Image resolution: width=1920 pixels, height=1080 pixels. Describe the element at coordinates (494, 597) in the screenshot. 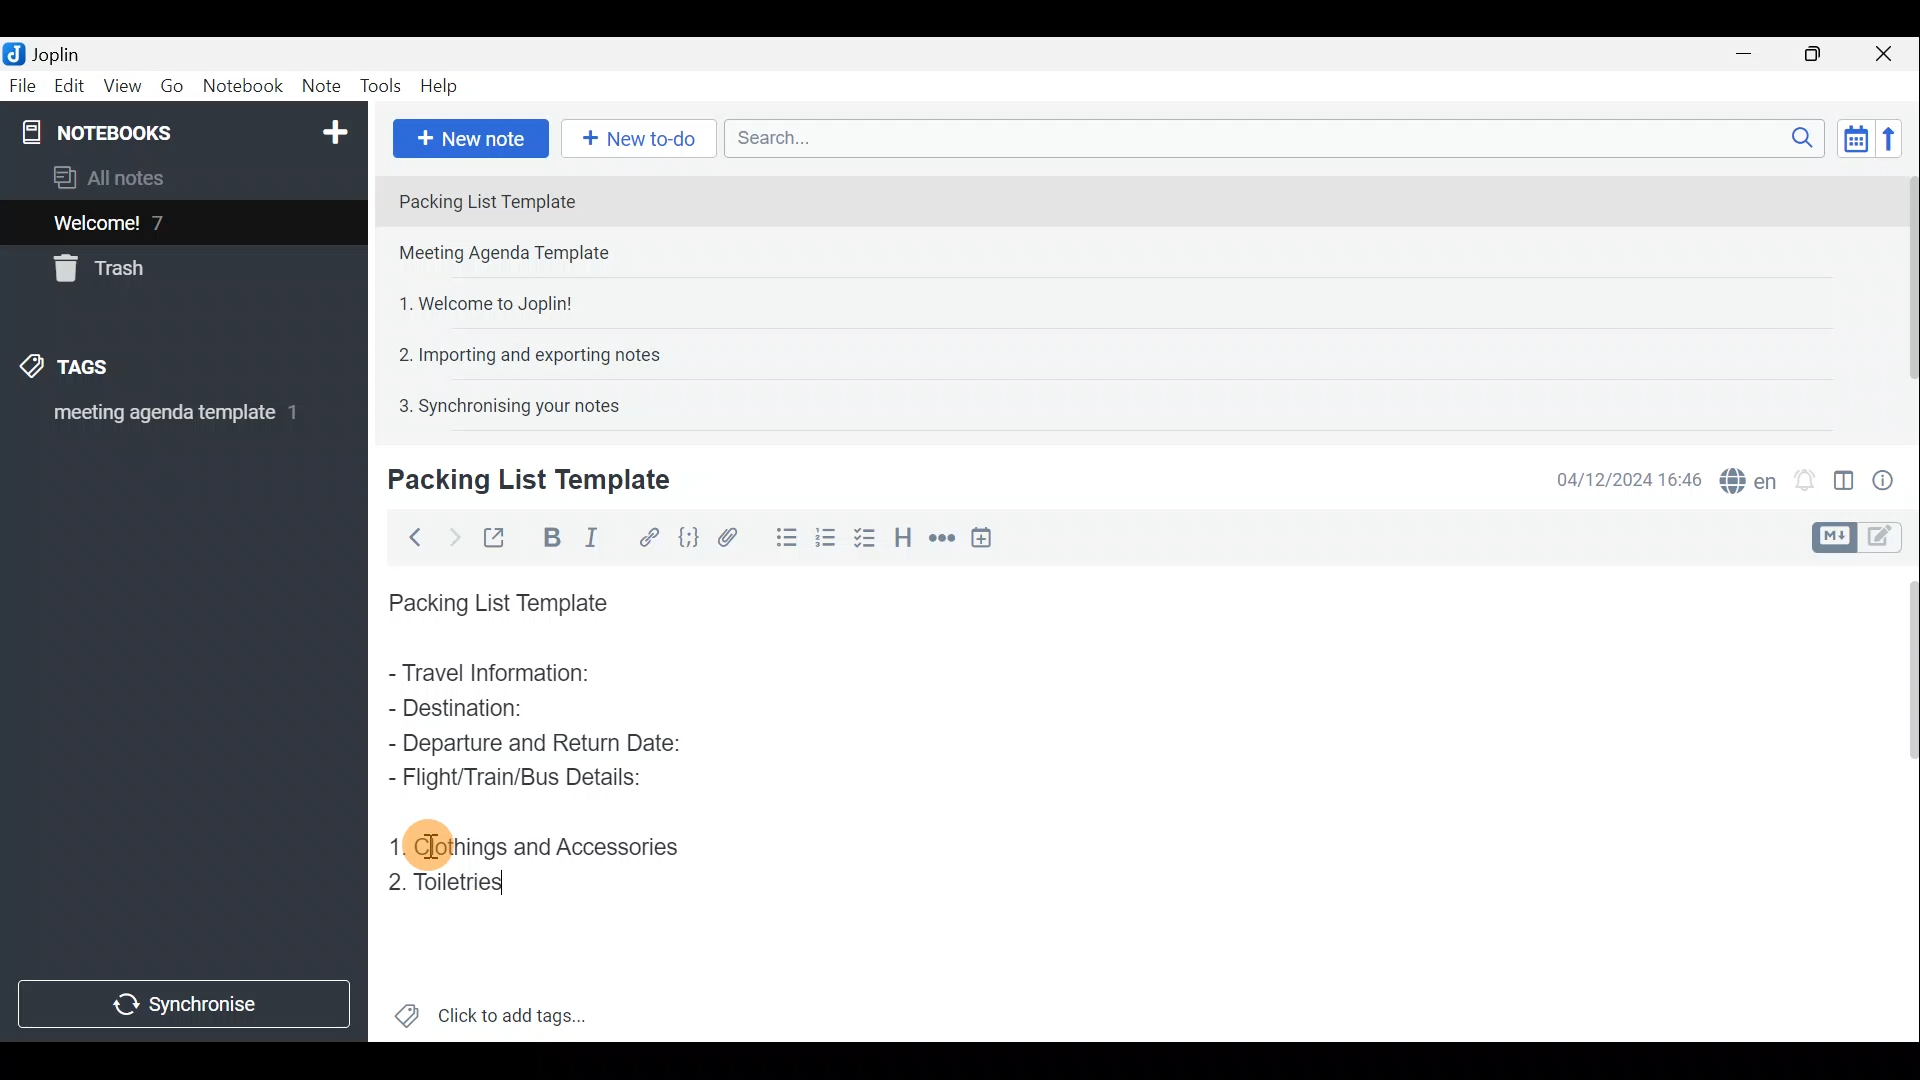

I see `Packing List Template` at that location.